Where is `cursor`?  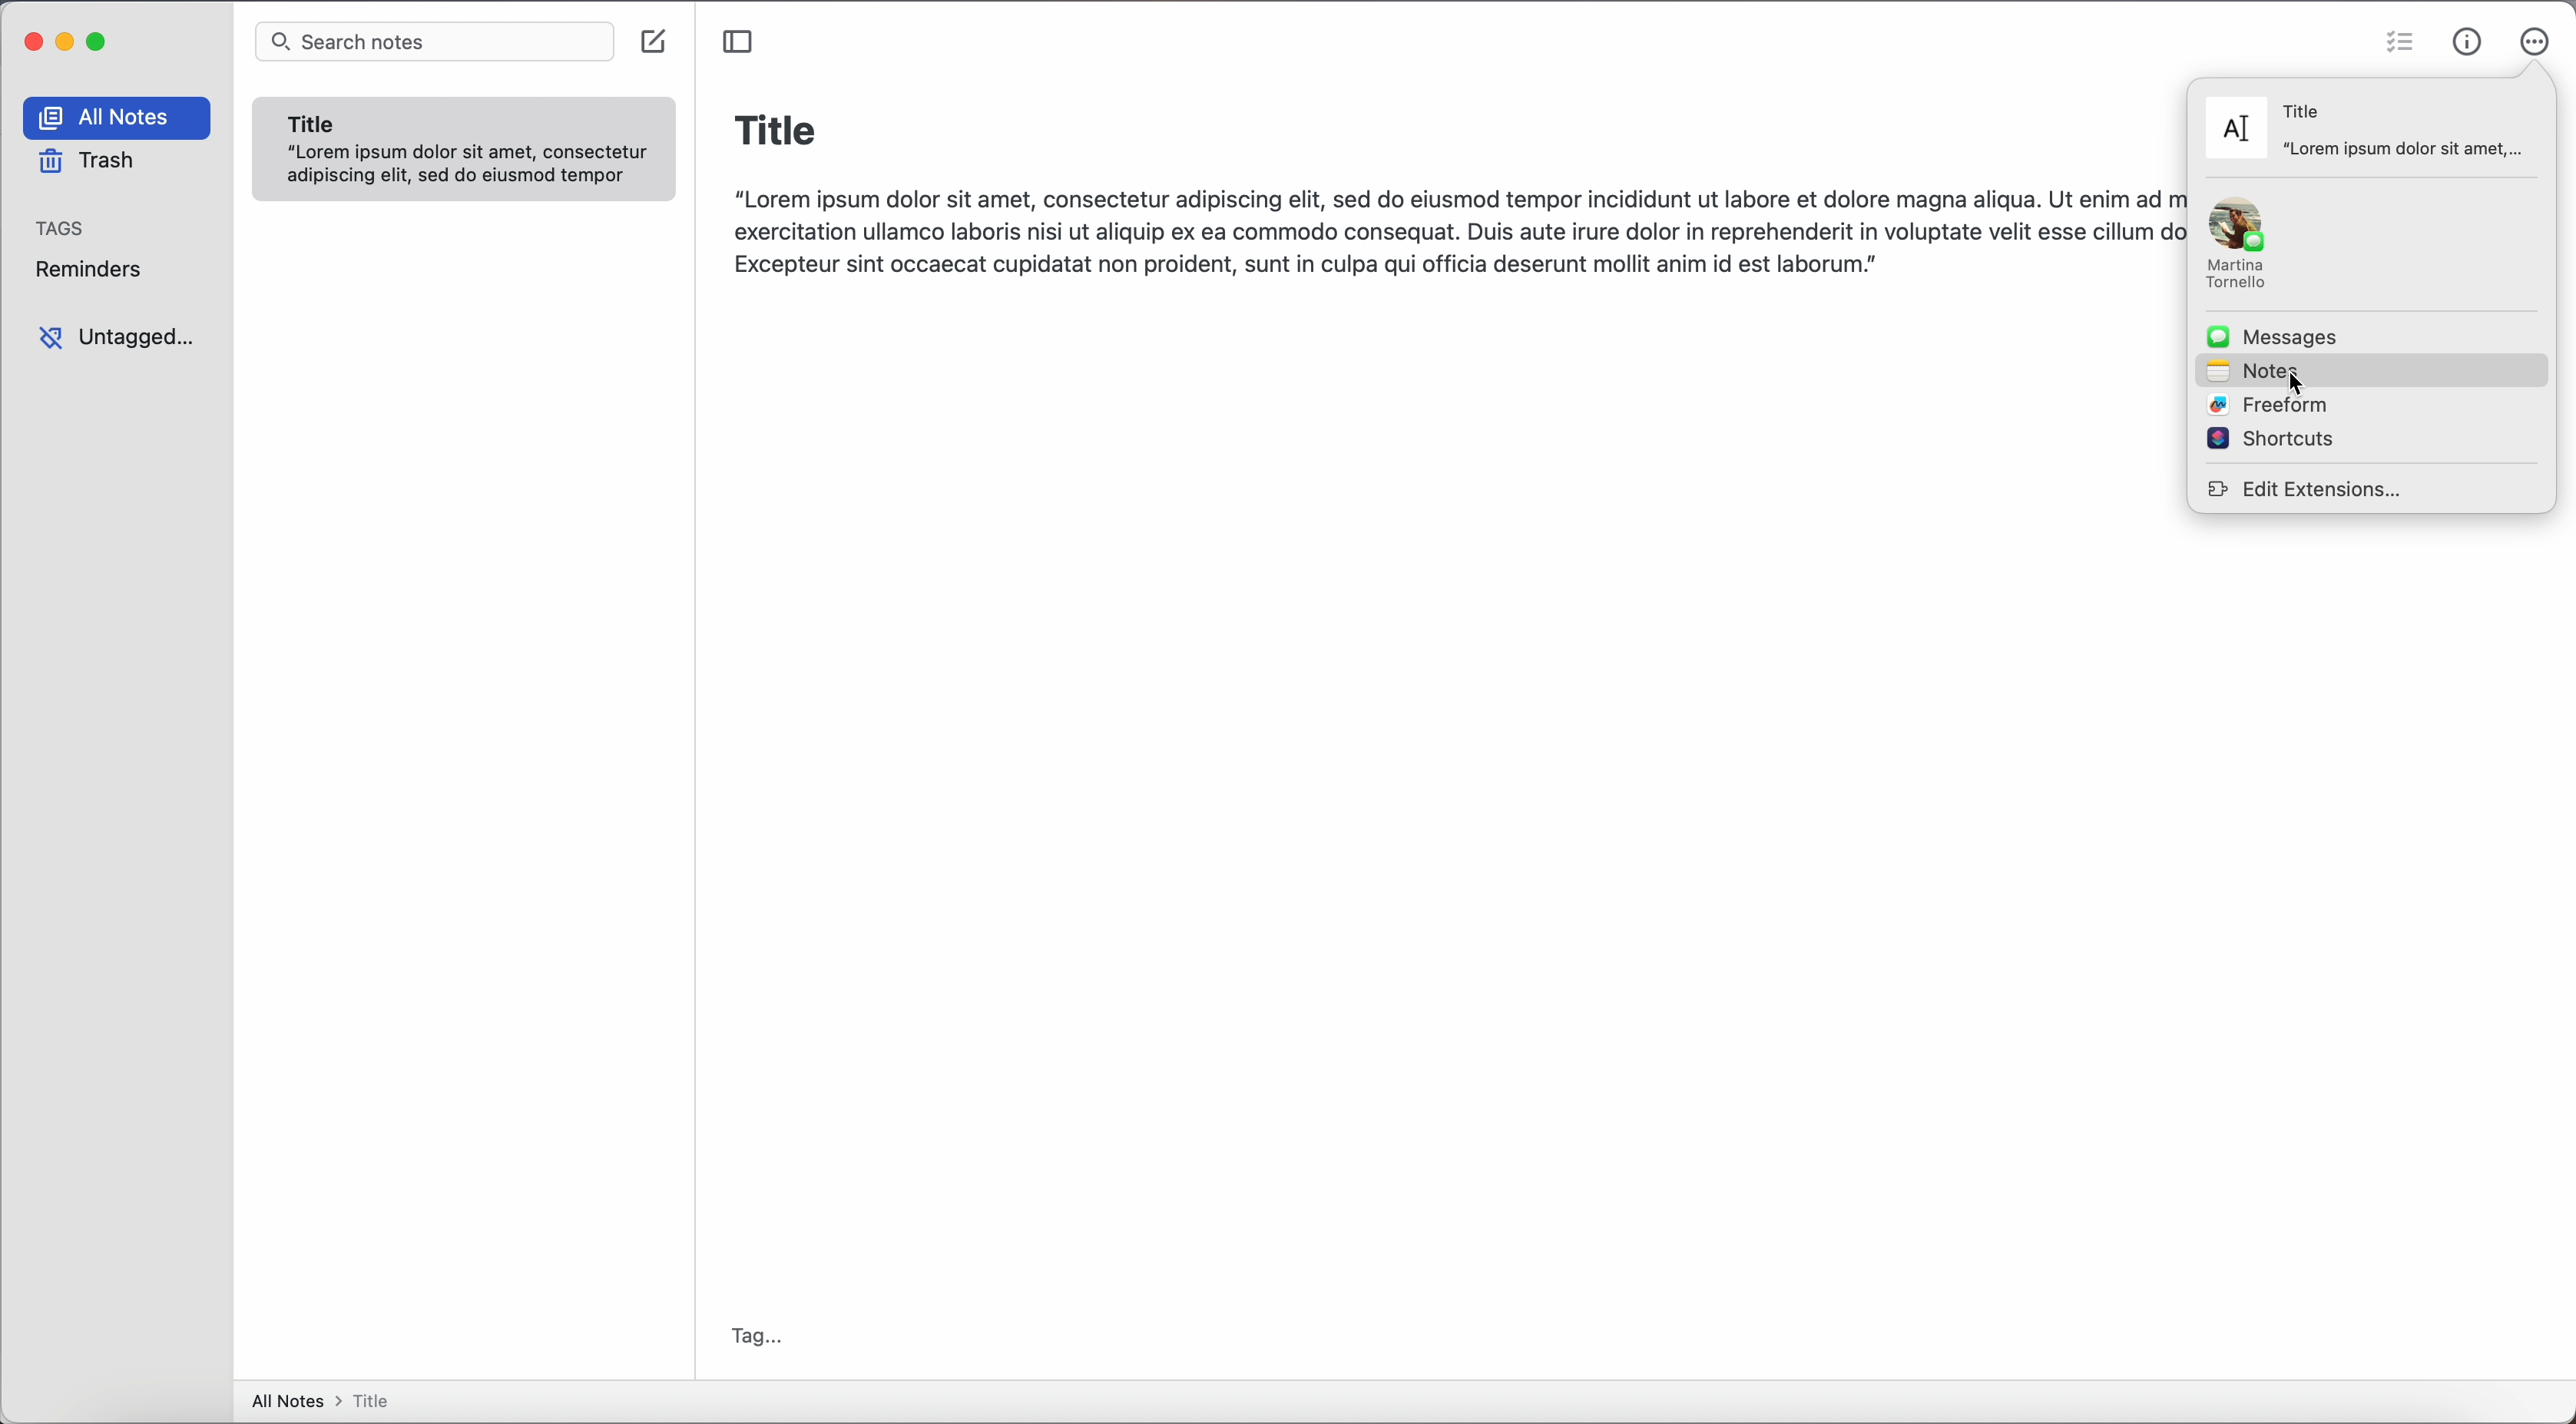 cursor is located at coordinates (2299, 390).